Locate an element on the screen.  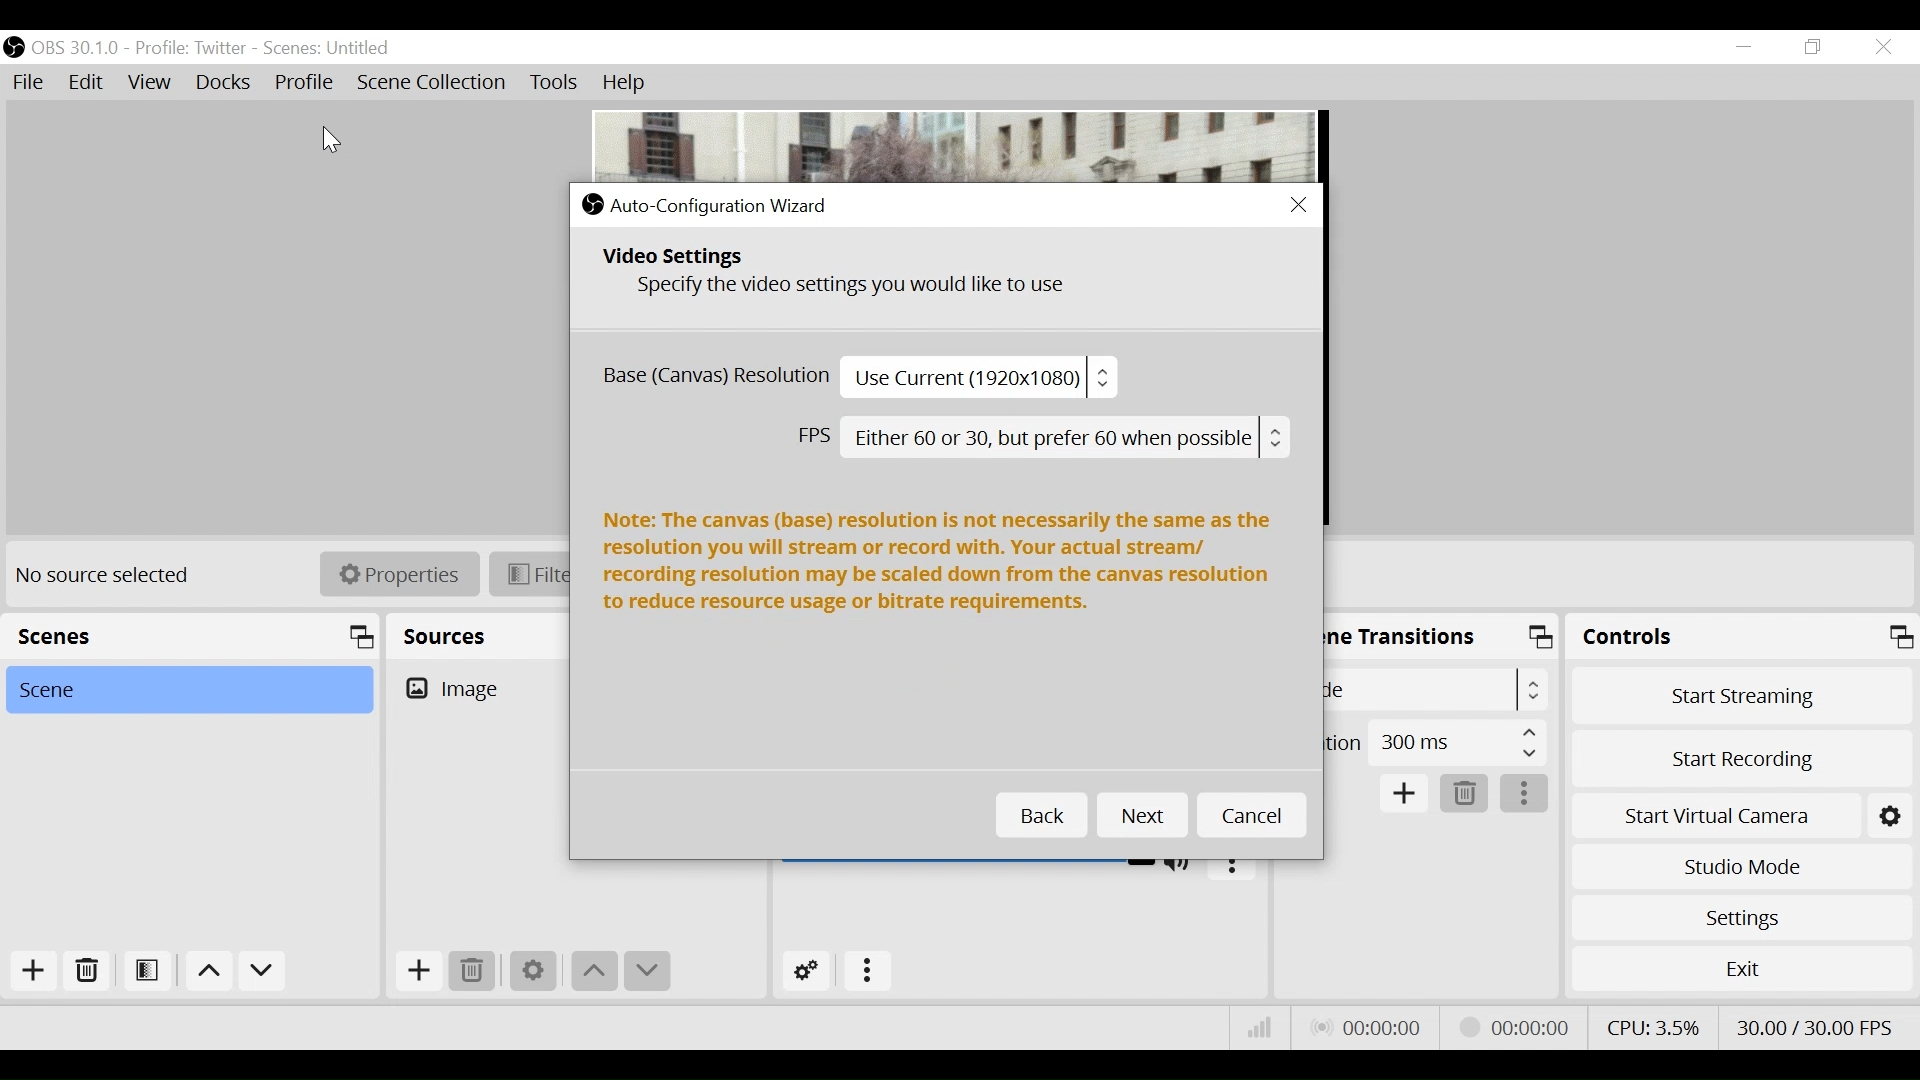
Add is located at coordinates (1406, 795).